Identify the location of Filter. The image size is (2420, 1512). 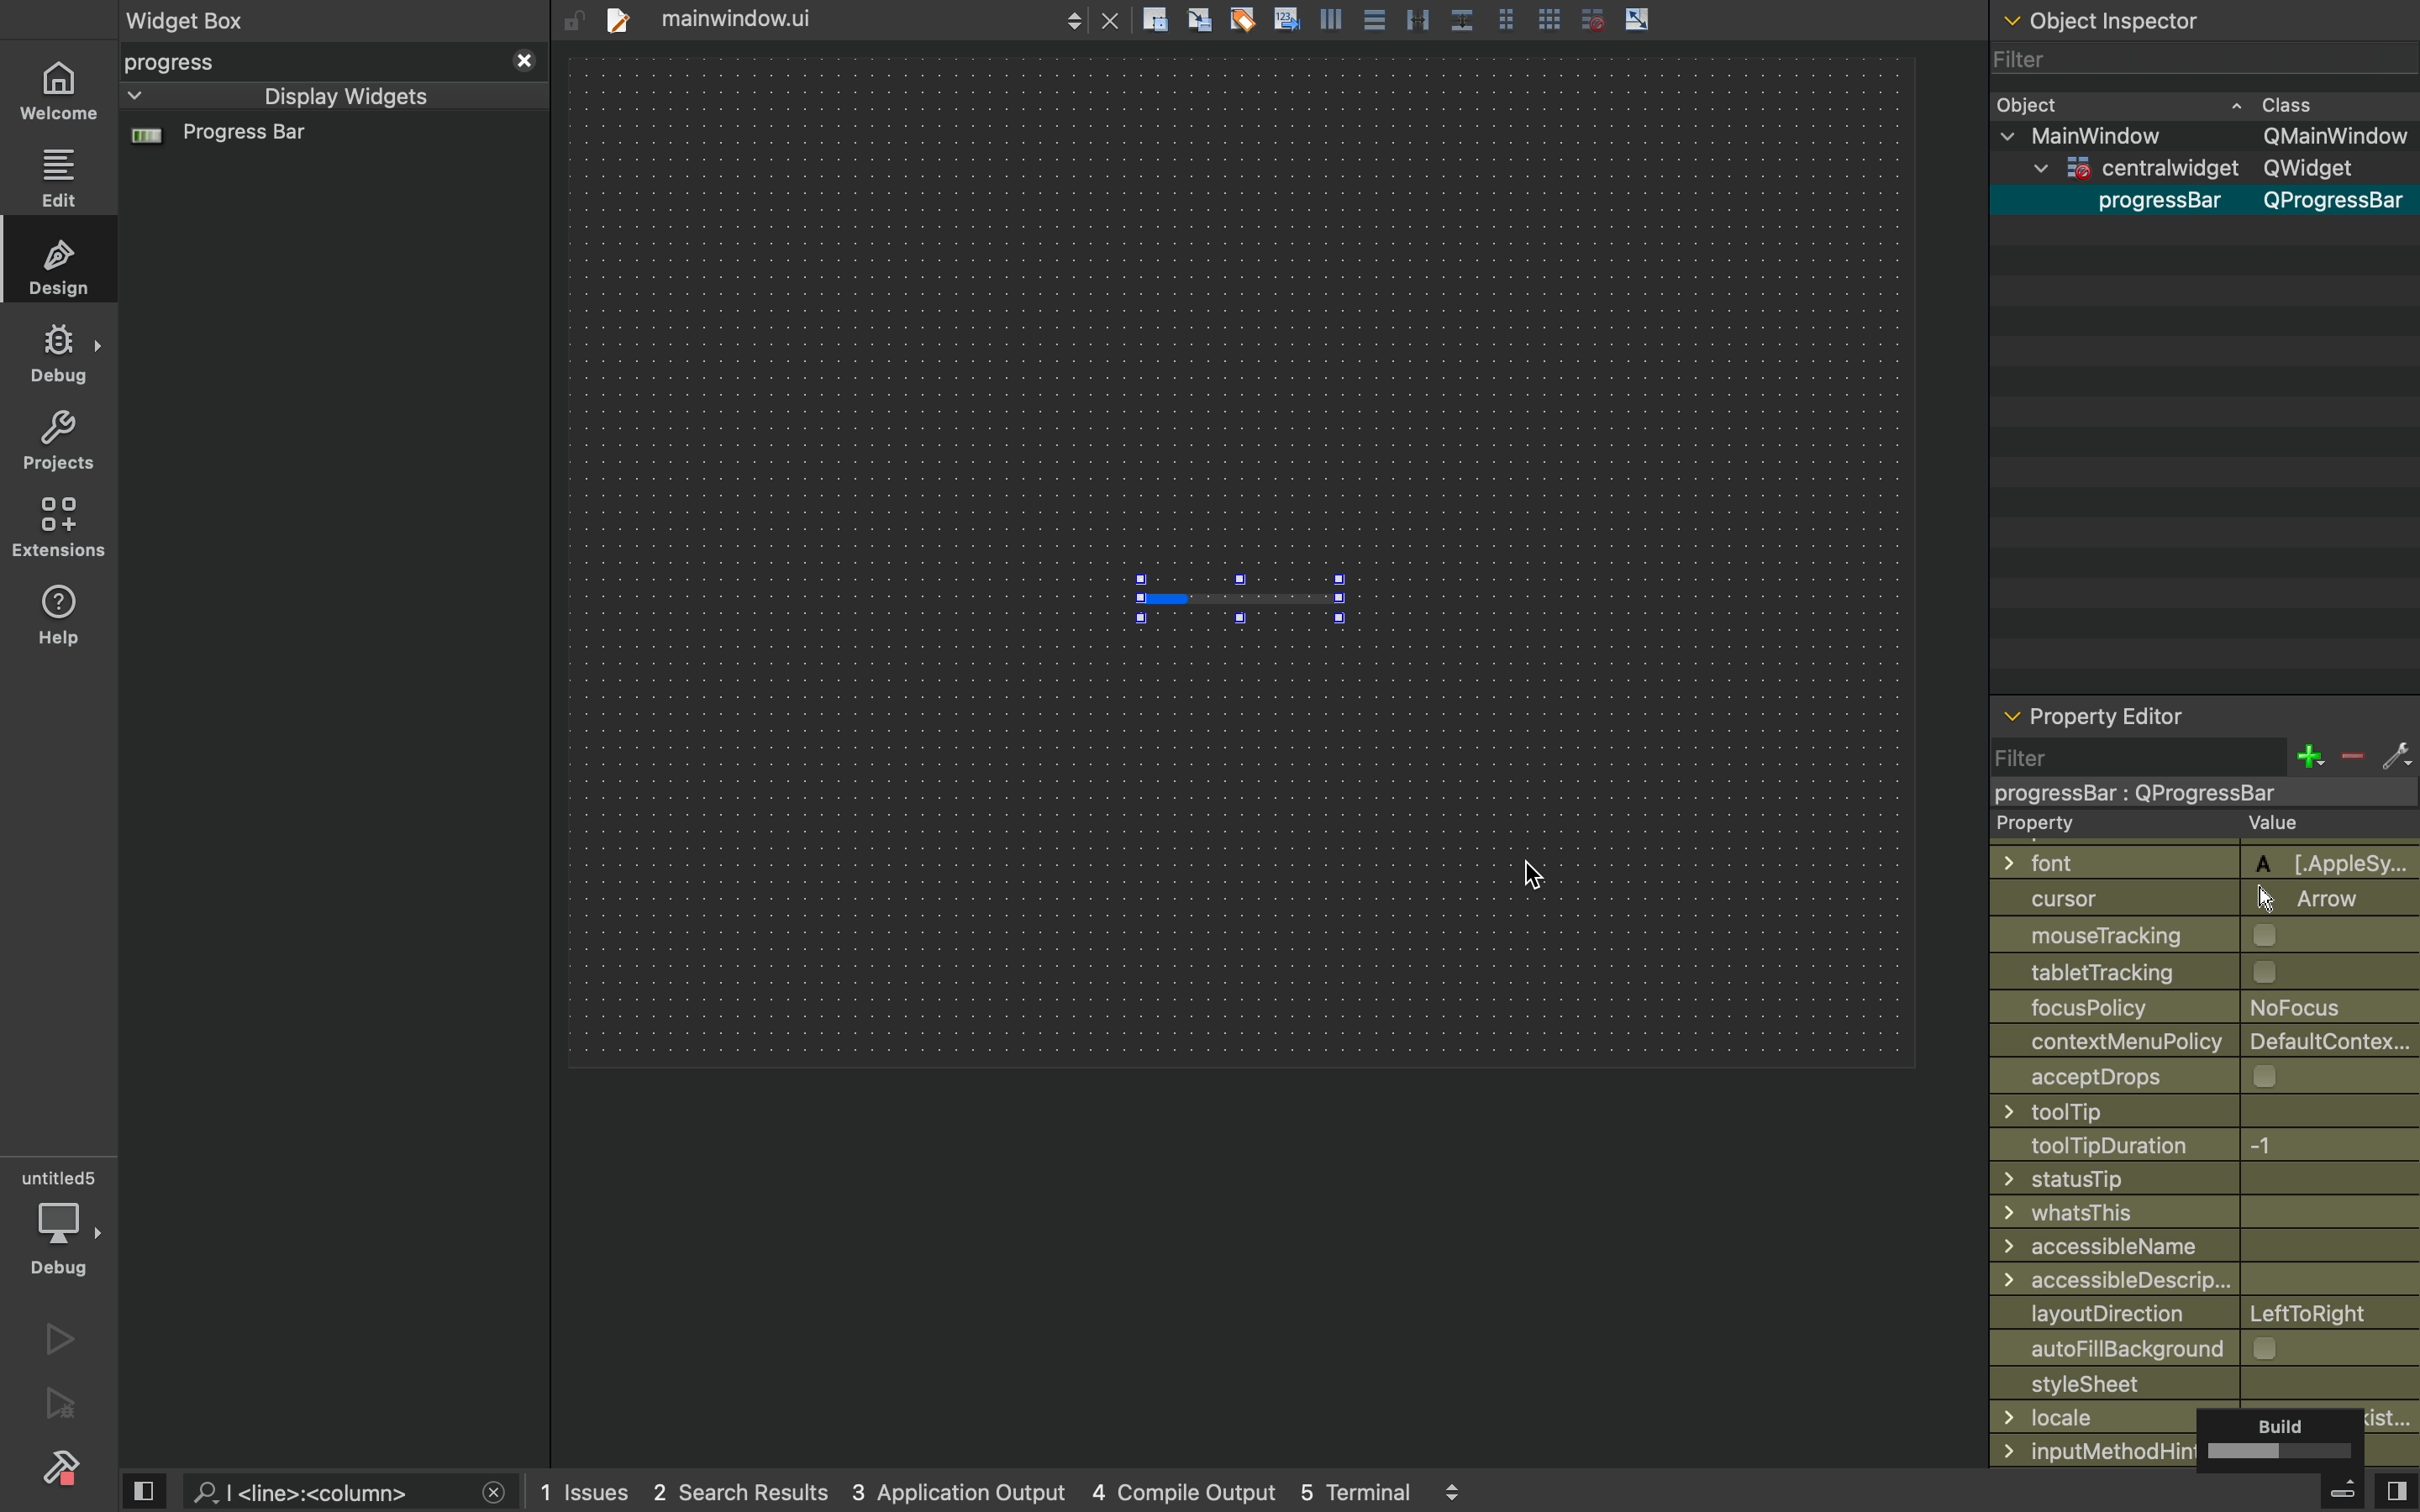
(2035, 59).